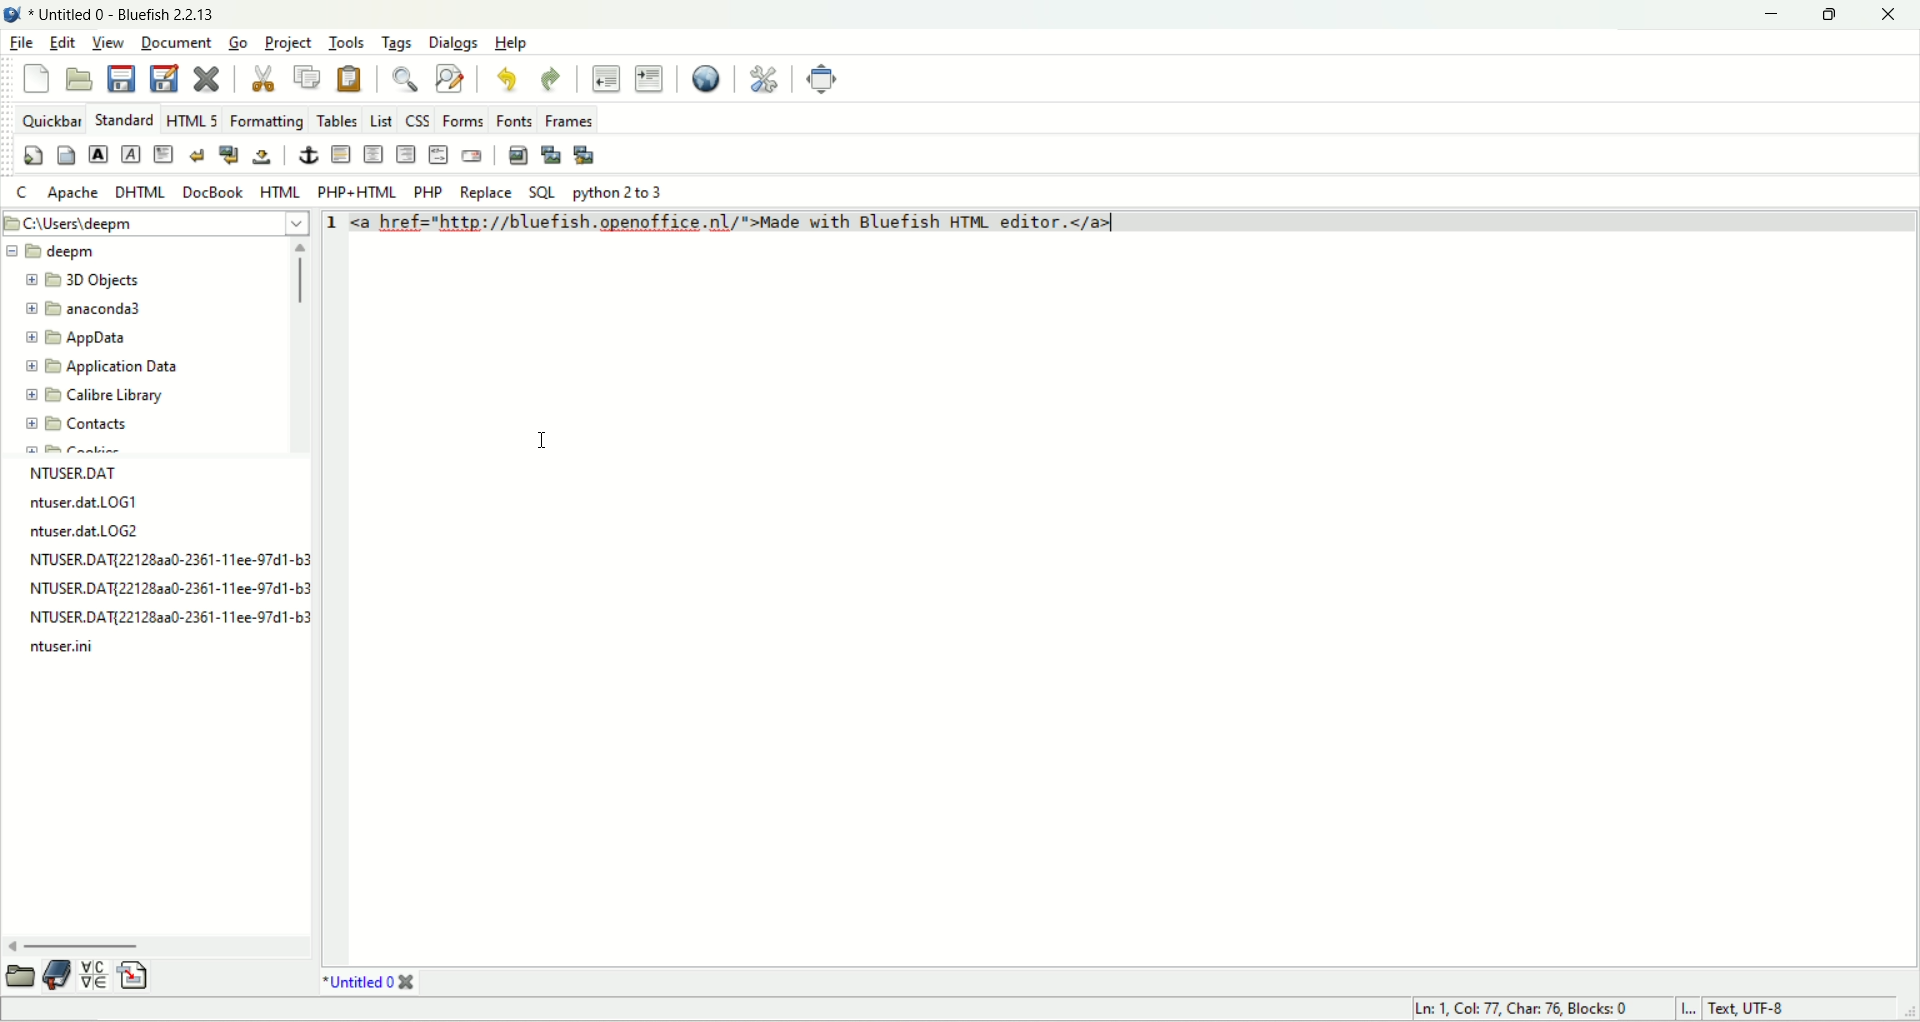  Describe the element at coordinates (602, 78) in the screenshot. I see `unindent` at that location.